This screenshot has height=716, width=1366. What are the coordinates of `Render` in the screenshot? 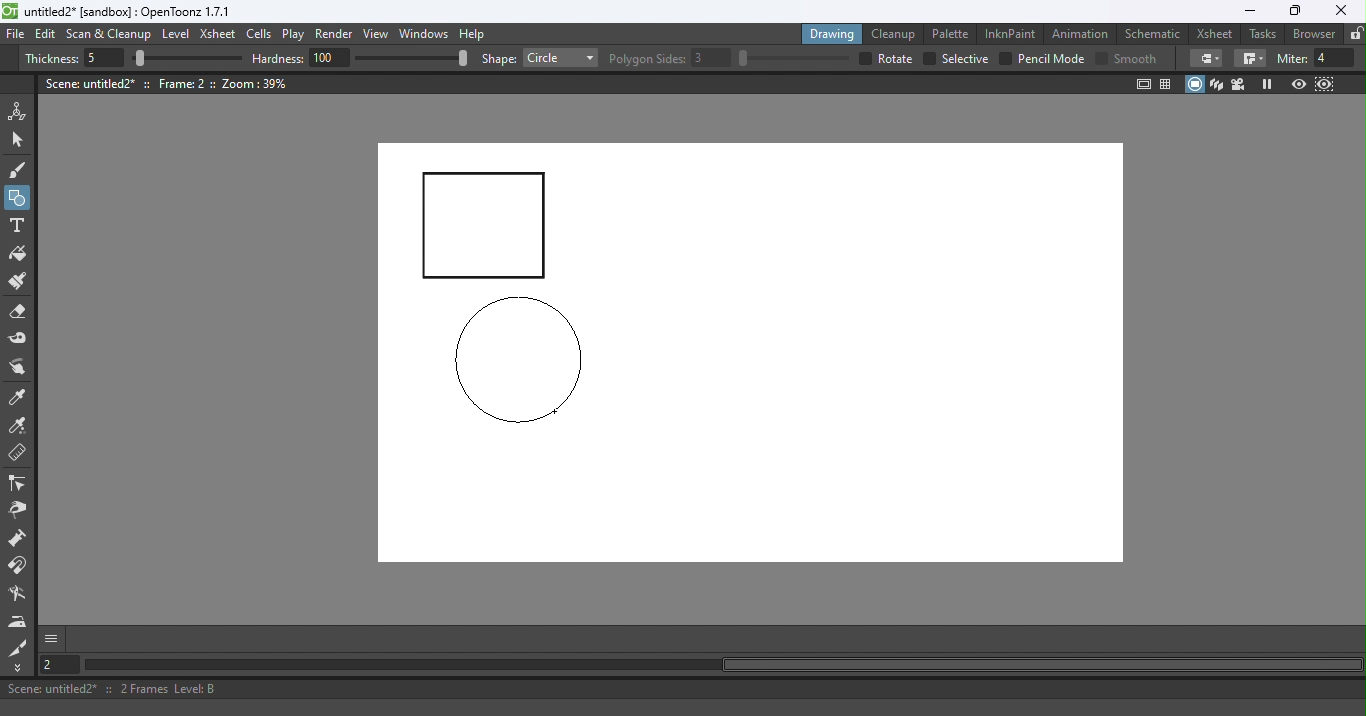 It's located at (337, 35).